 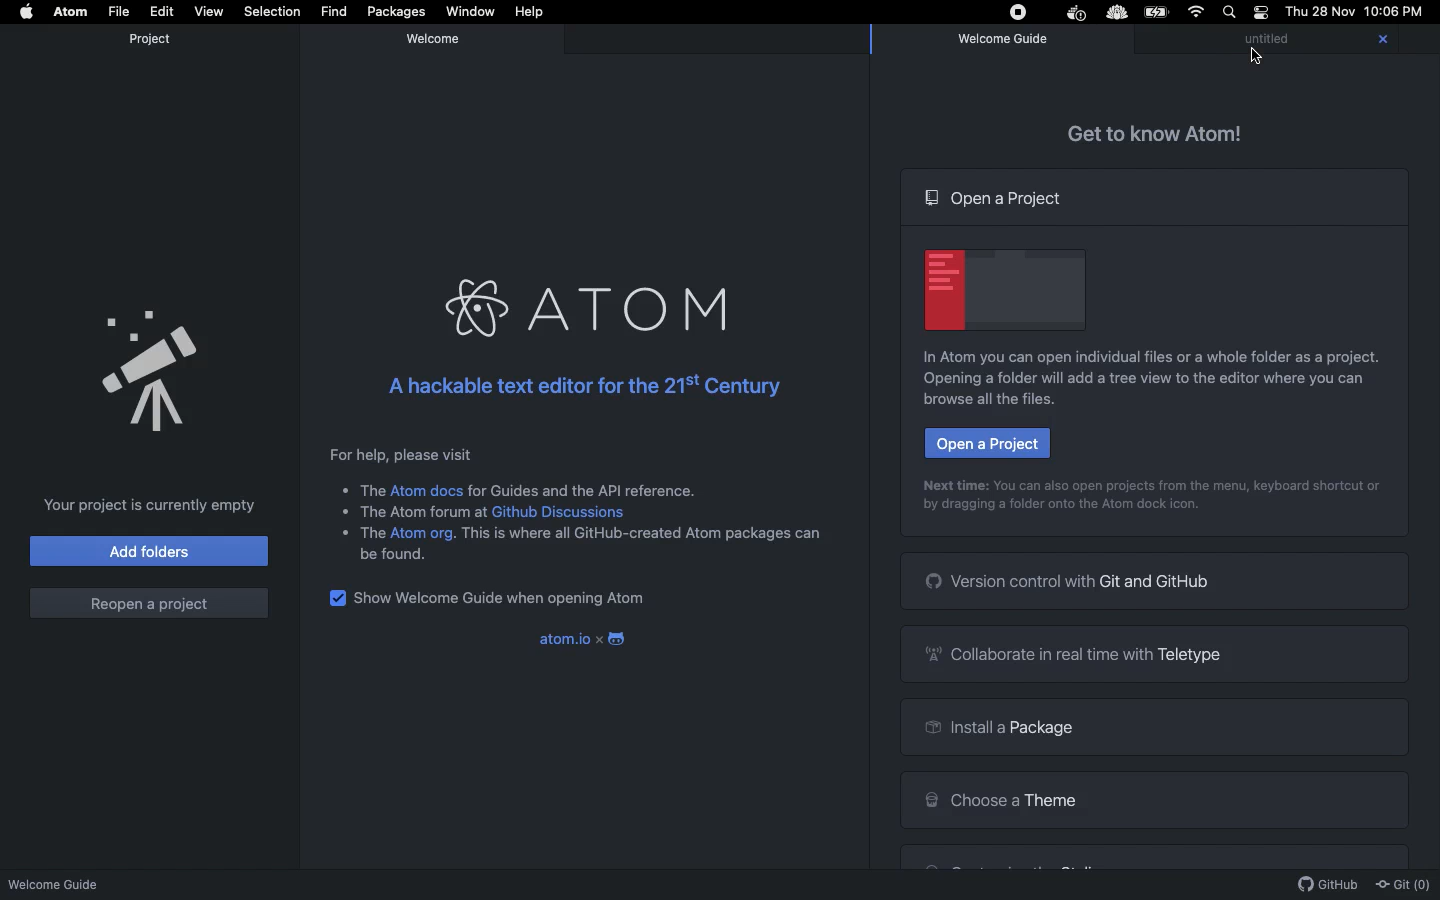 I want to click on Instructional text, so click(x=1068, y=505).